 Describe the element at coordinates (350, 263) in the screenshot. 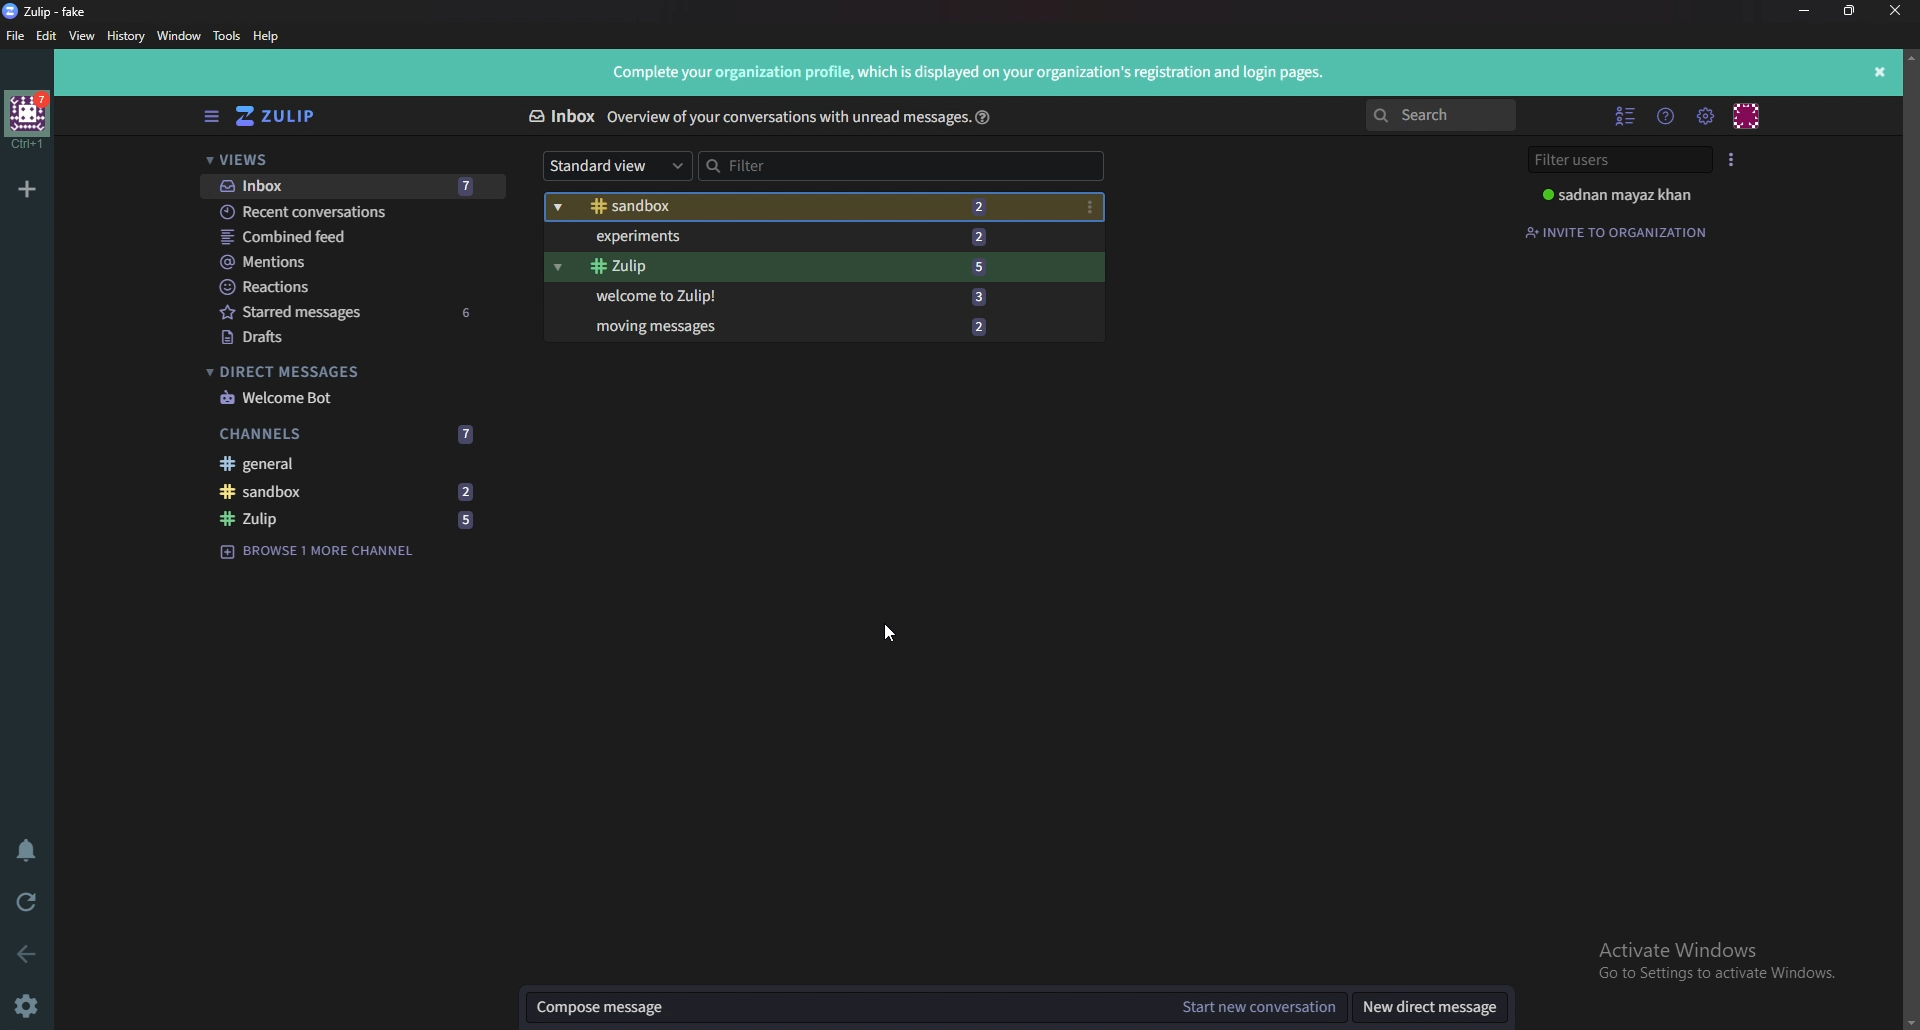

I see `Mentions` at that location.